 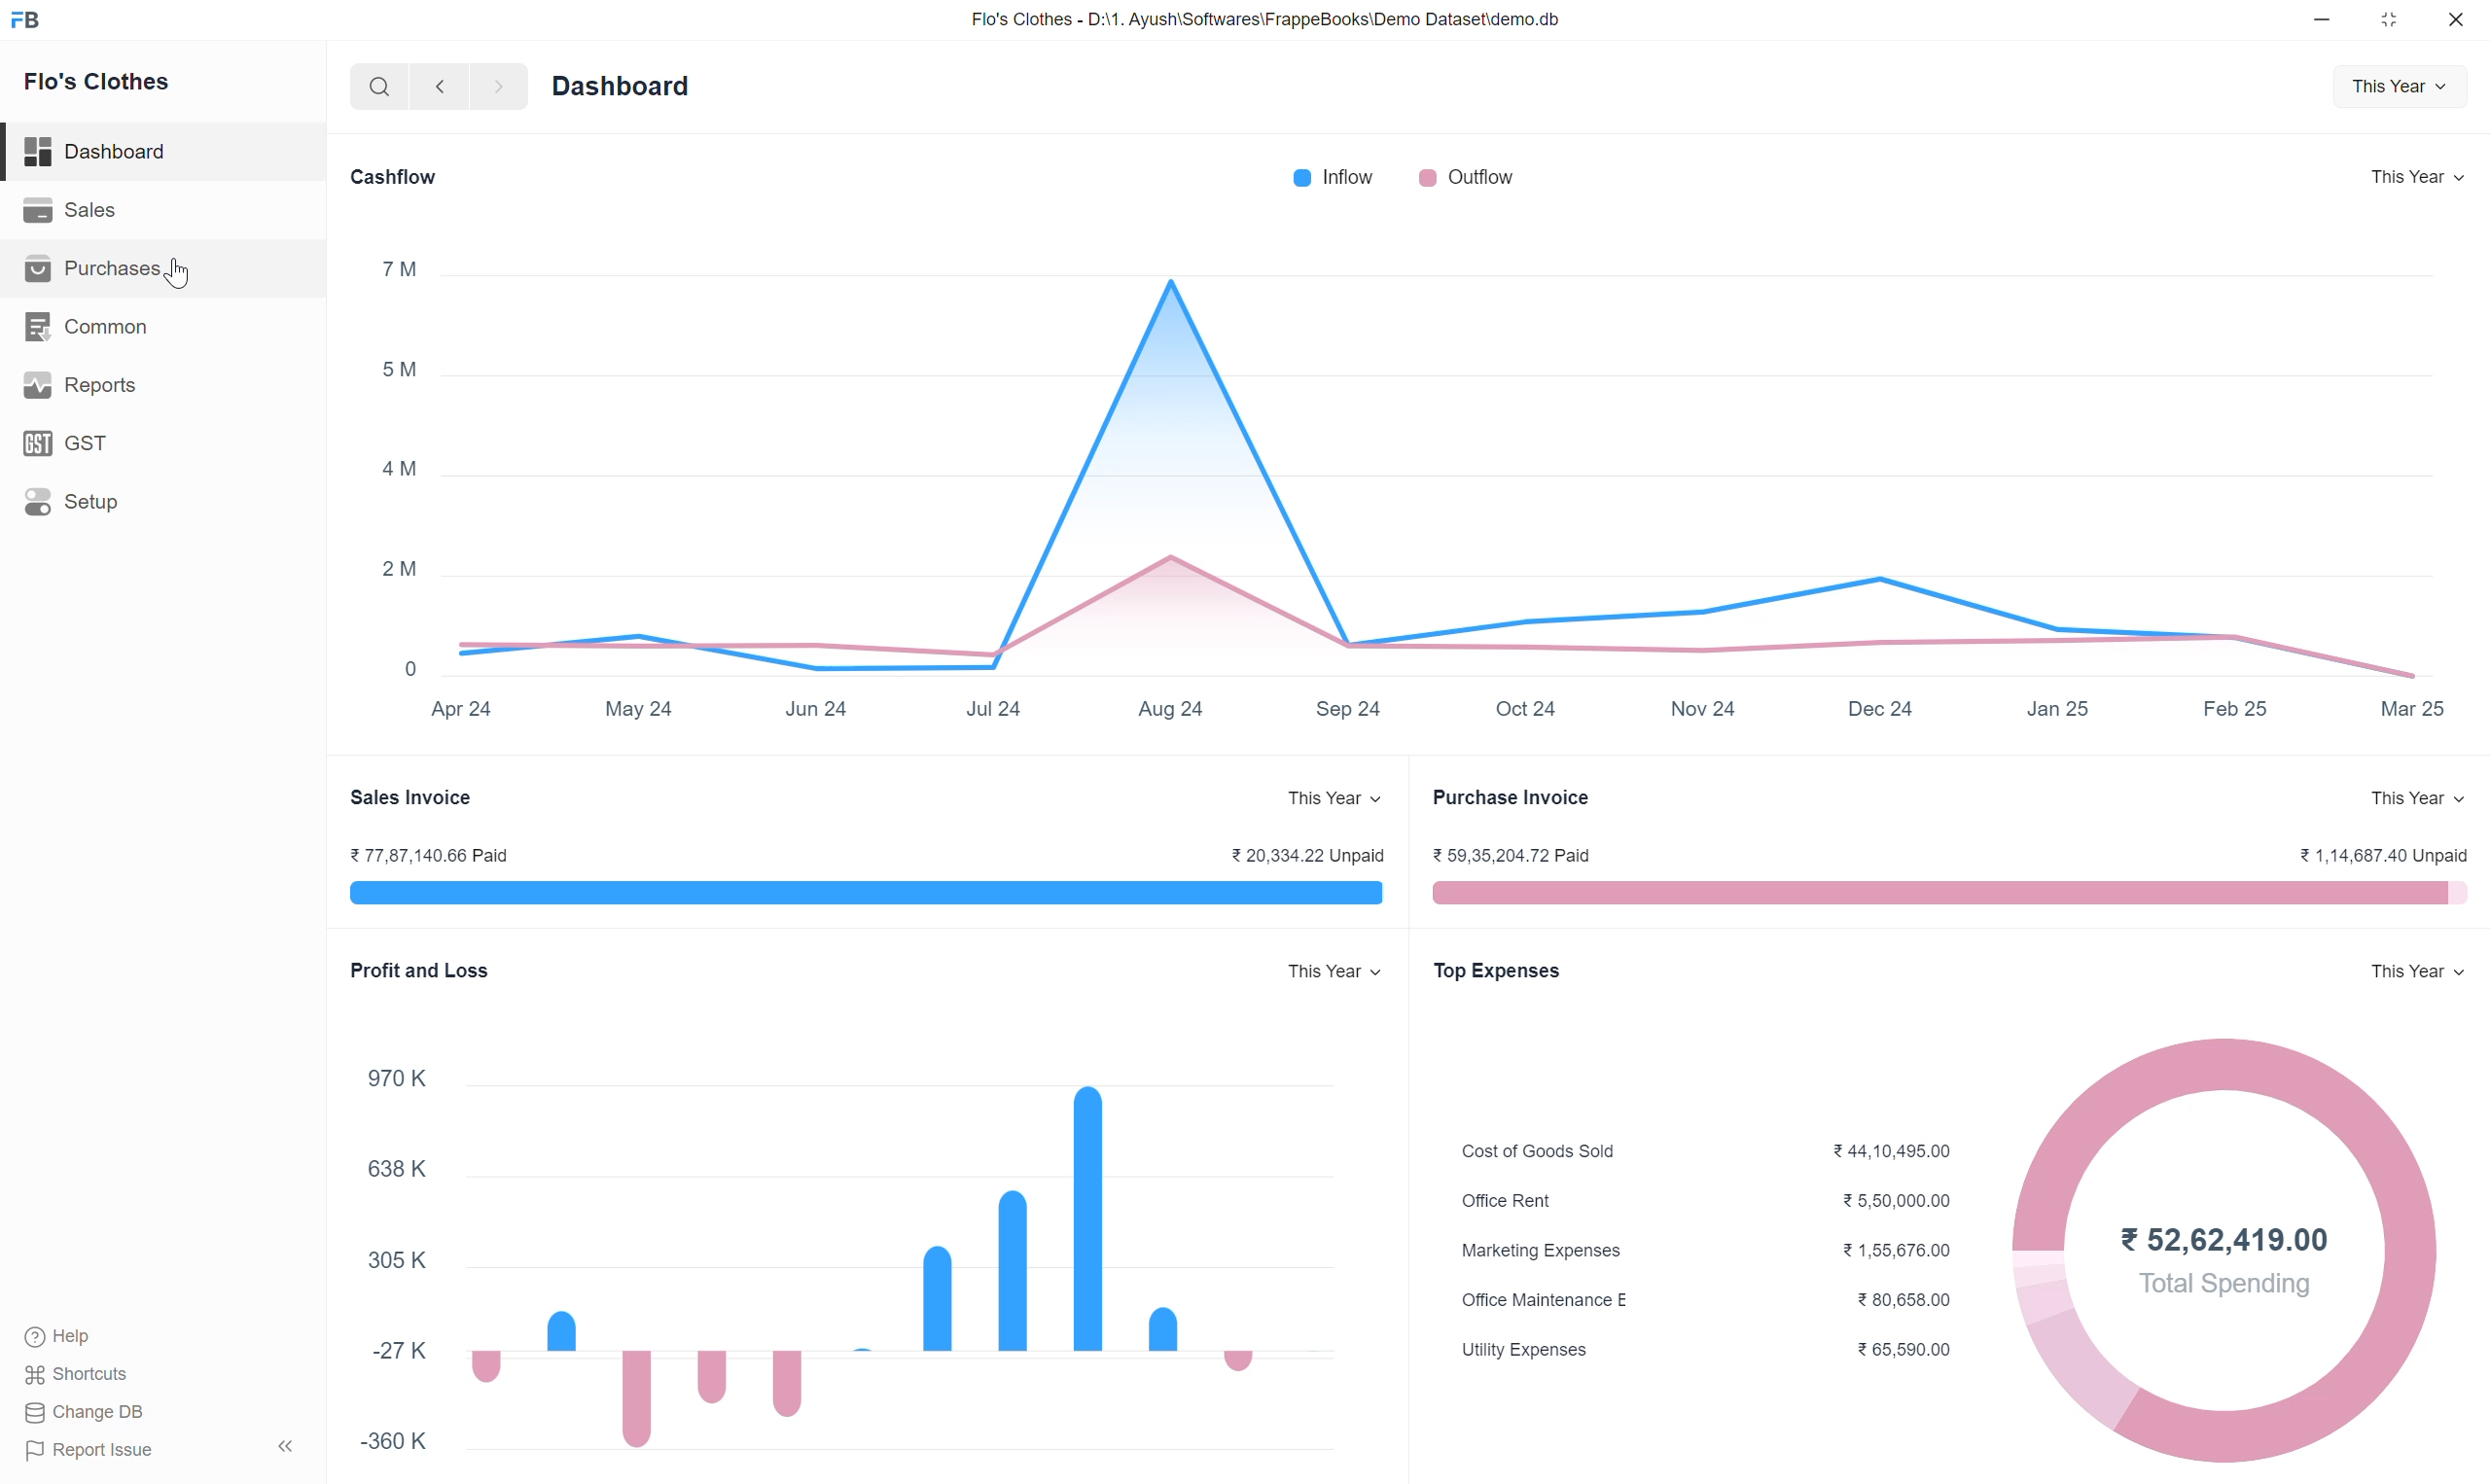 What do you see at coordinates (88, 270) in the screenshot?
I see `purchases` at bounding box center [88, 270].